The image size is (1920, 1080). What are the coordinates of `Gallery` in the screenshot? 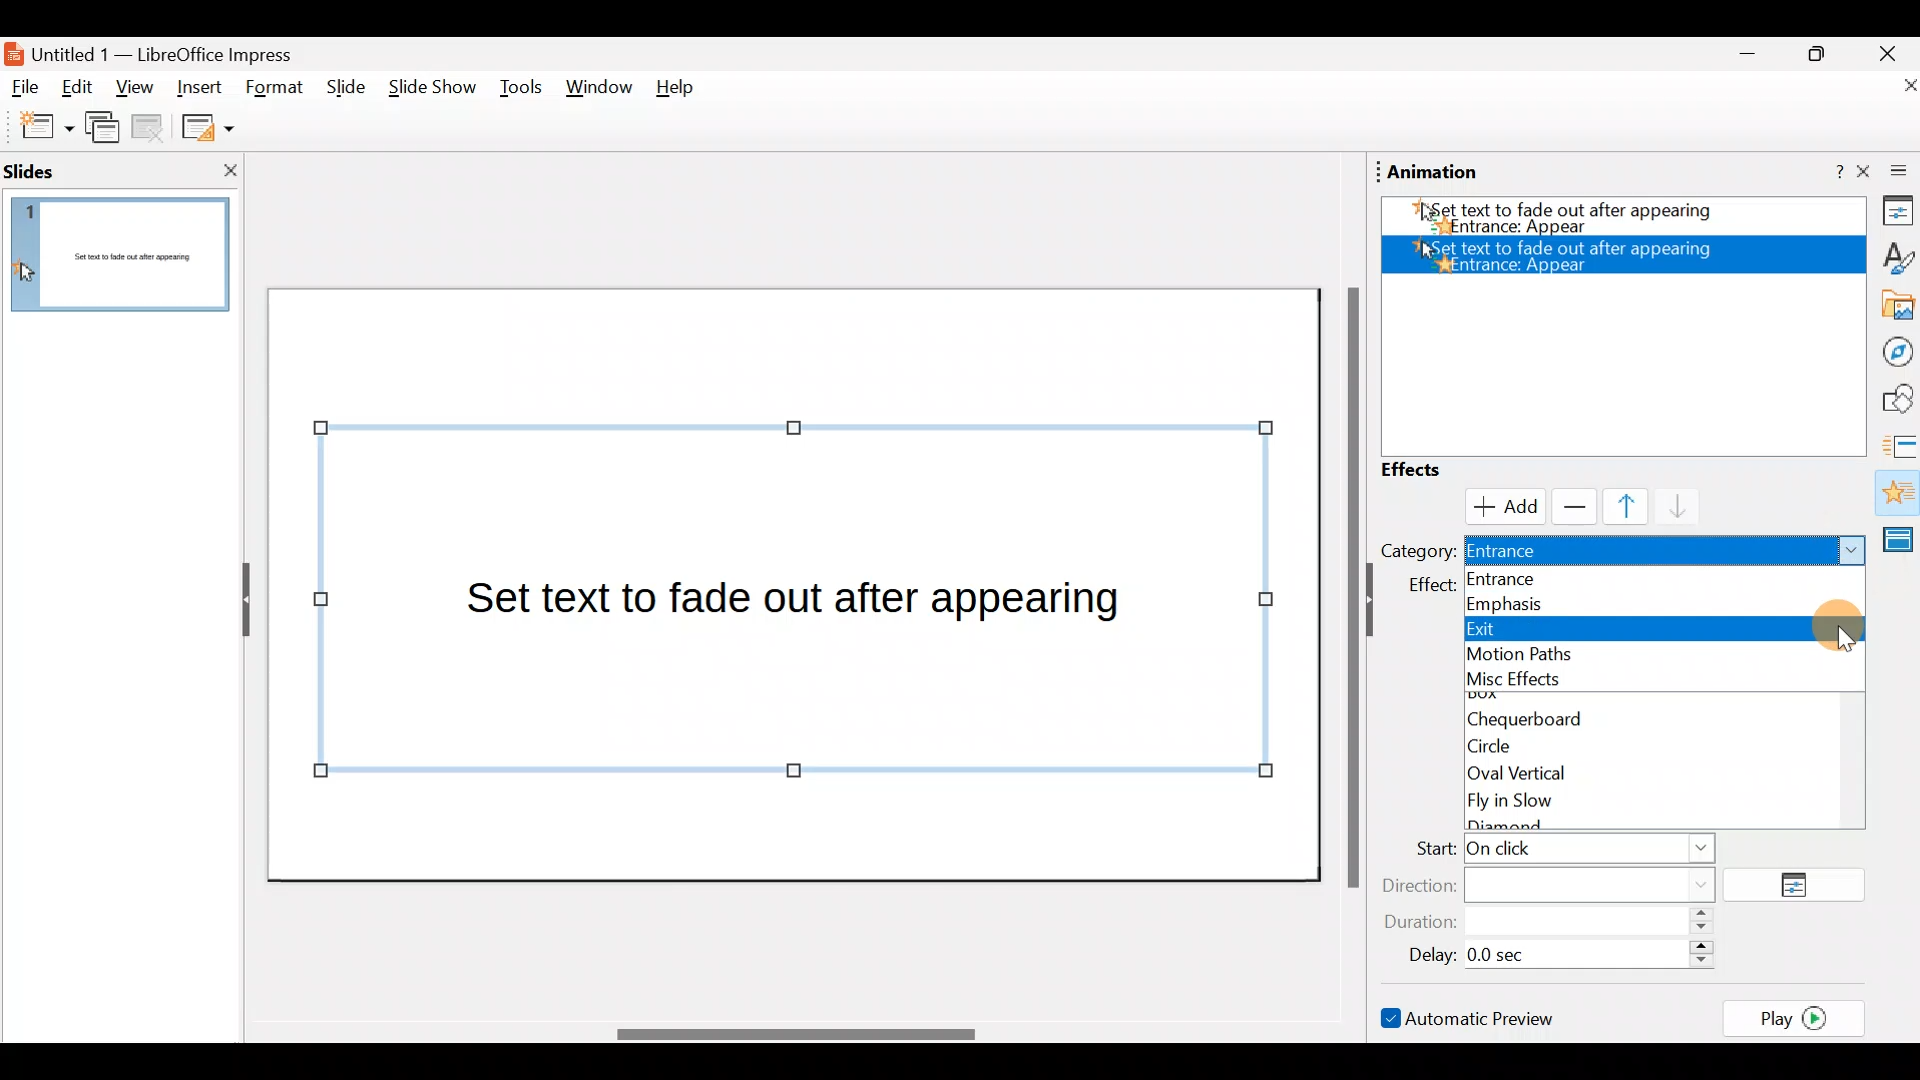 It's located at (1894, 306).